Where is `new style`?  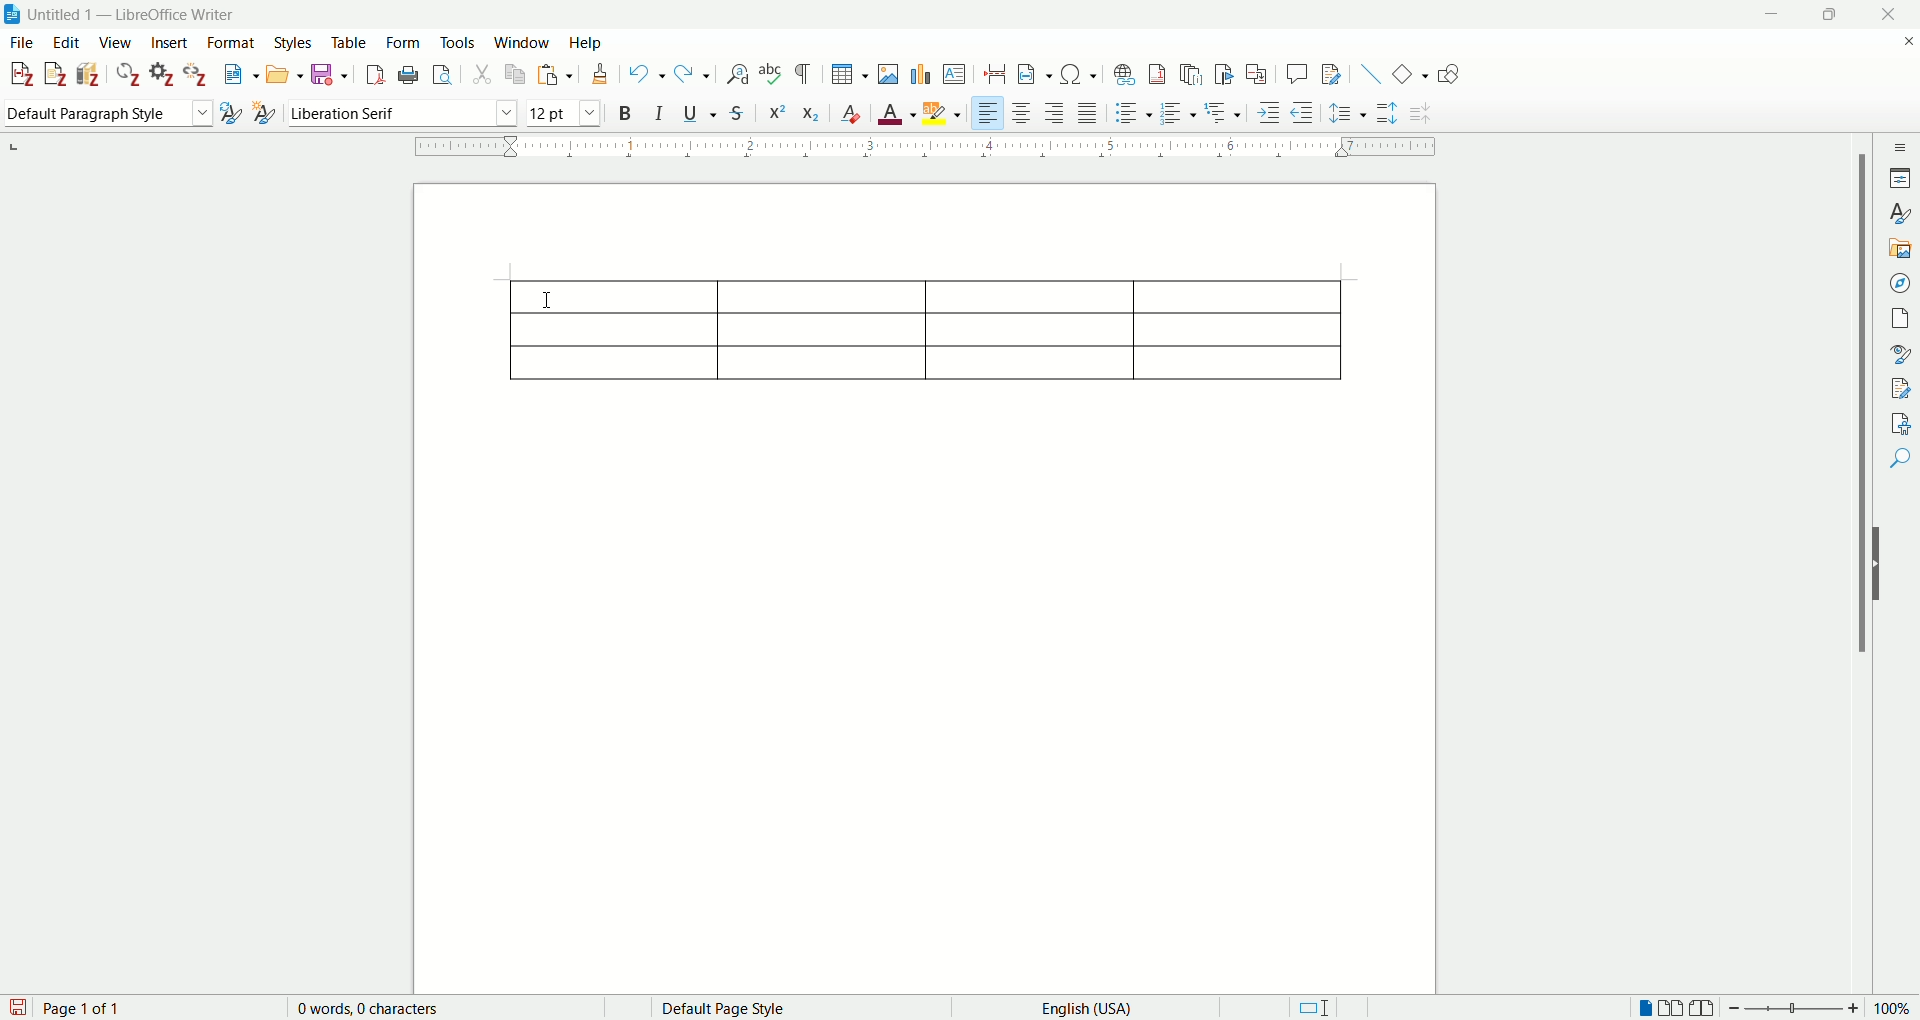
new style is located at coordinates (261, 112).